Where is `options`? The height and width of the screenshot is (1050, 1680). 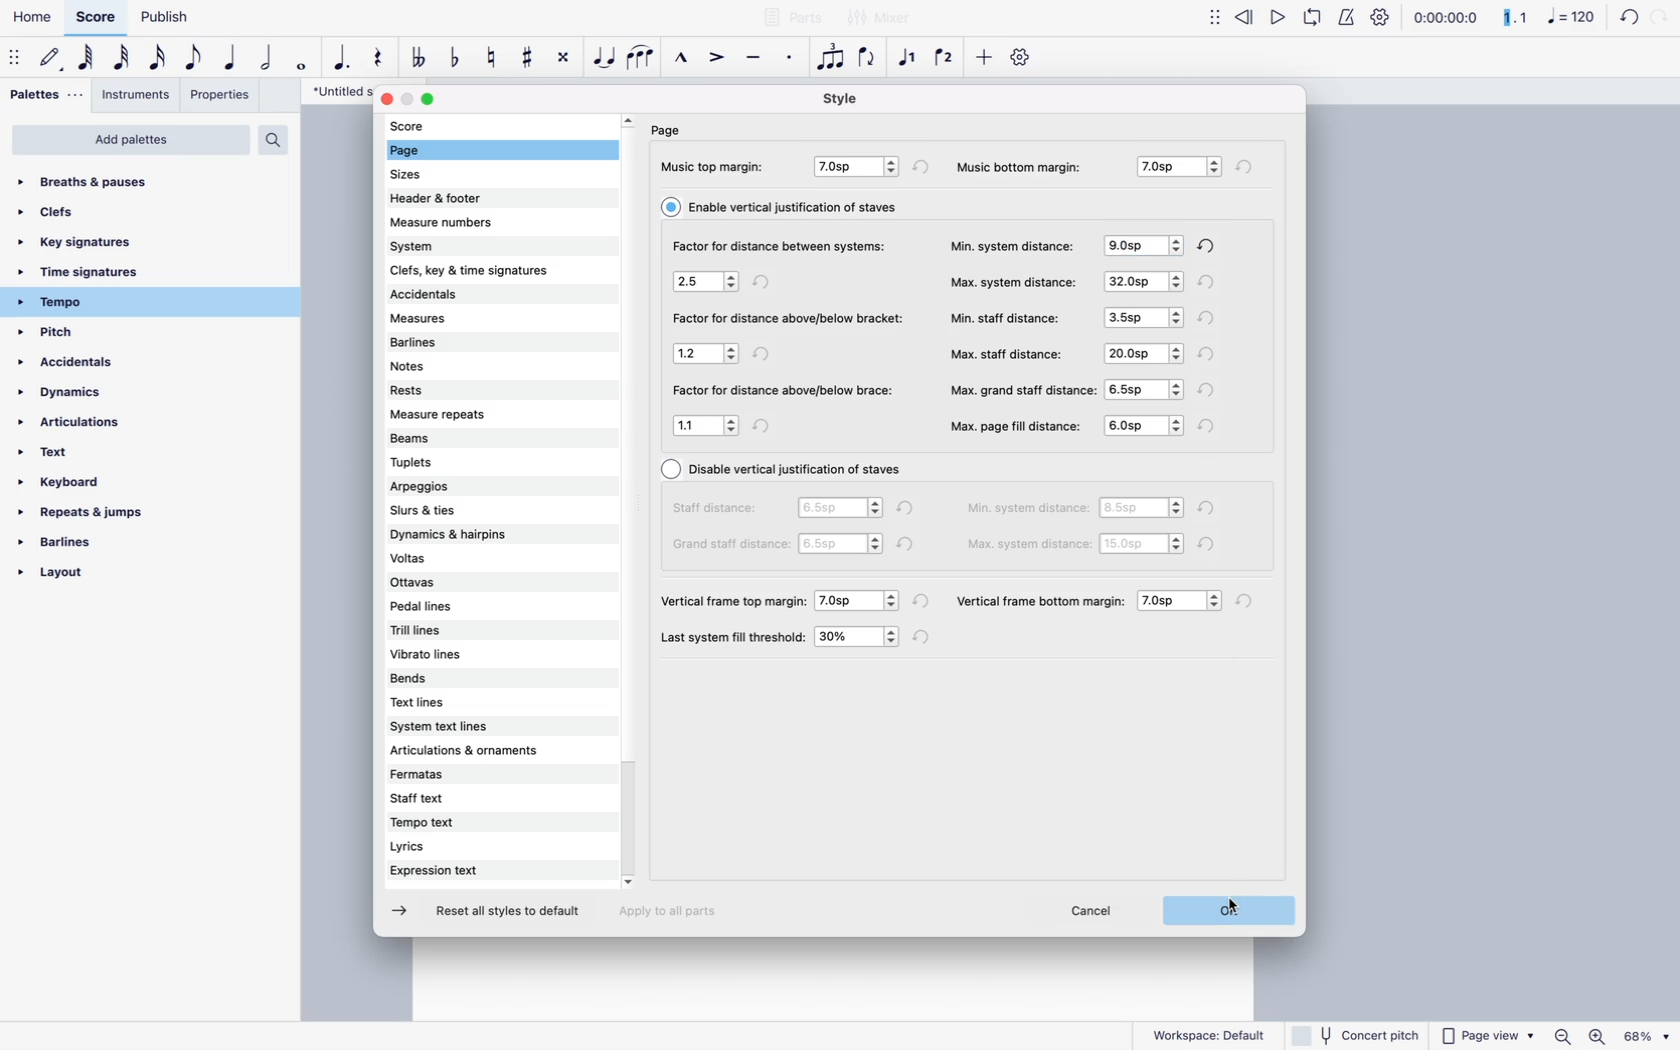
options is located at coordinates (839, 507).